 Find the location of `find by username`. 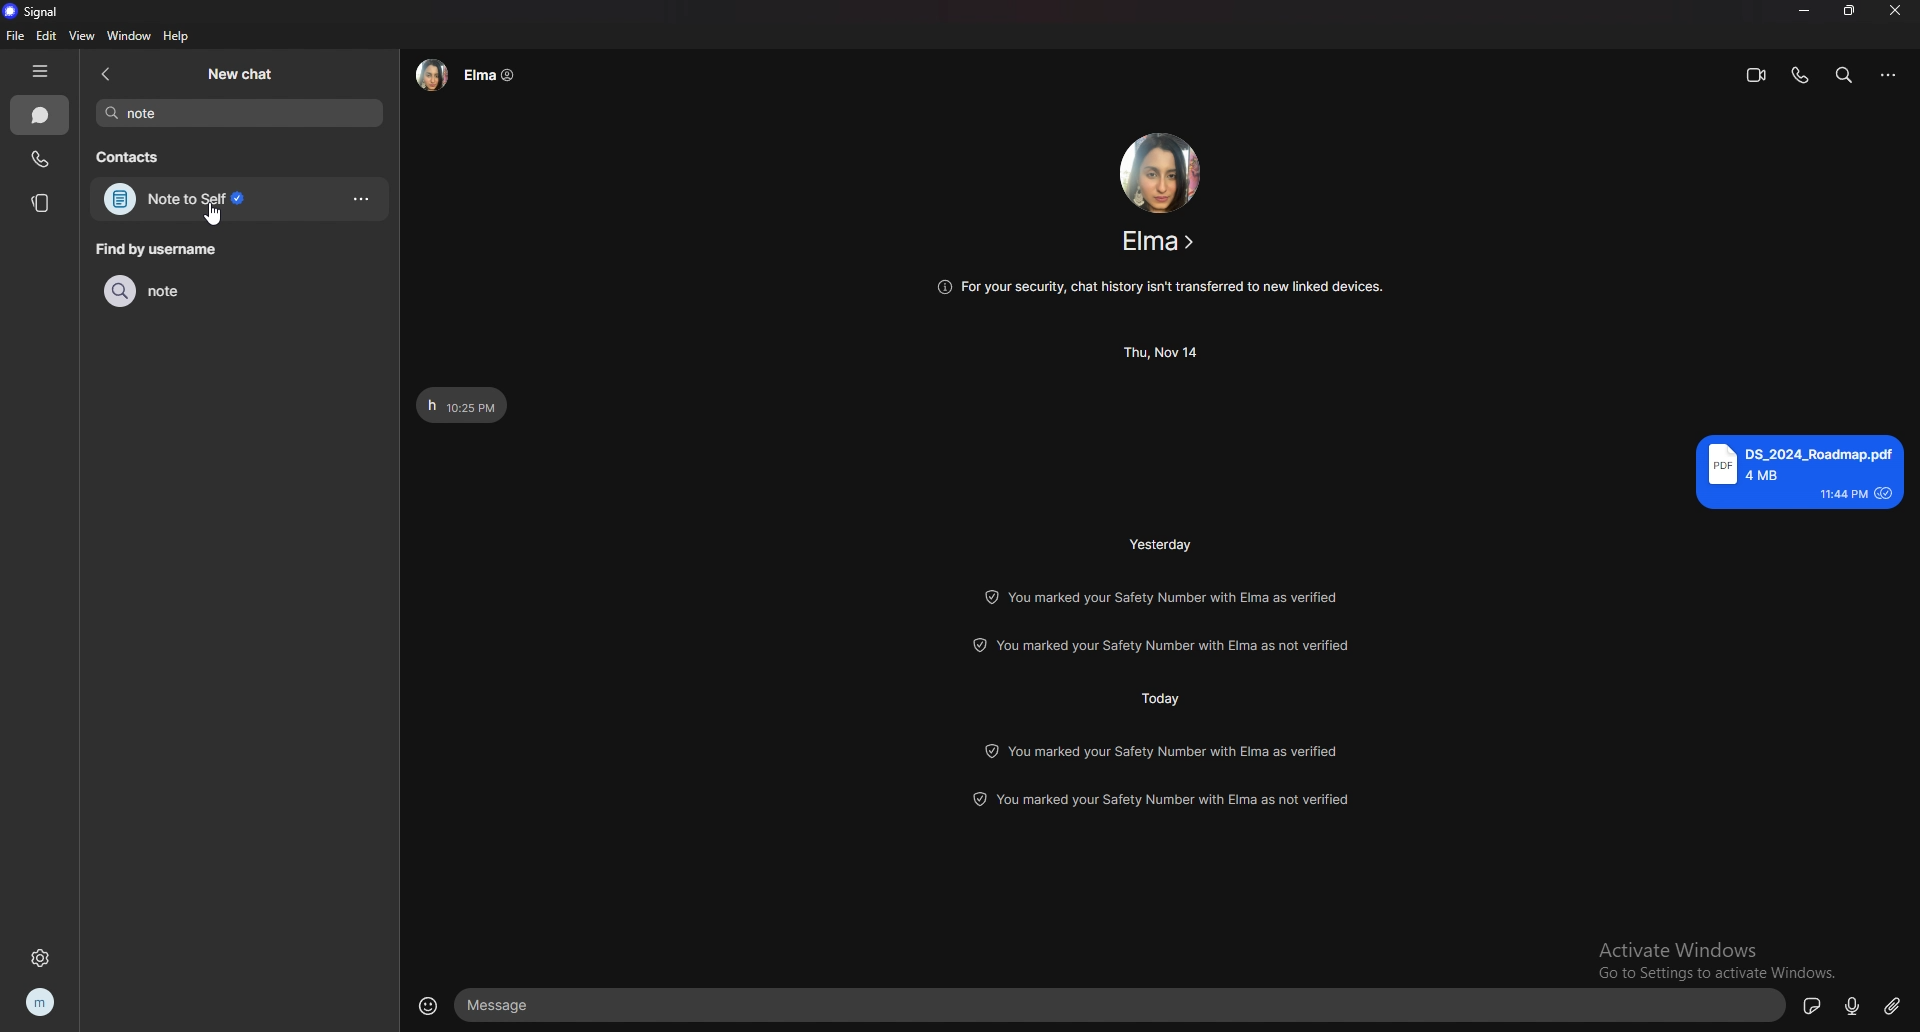

find by username is located at coordinates (161, 249).